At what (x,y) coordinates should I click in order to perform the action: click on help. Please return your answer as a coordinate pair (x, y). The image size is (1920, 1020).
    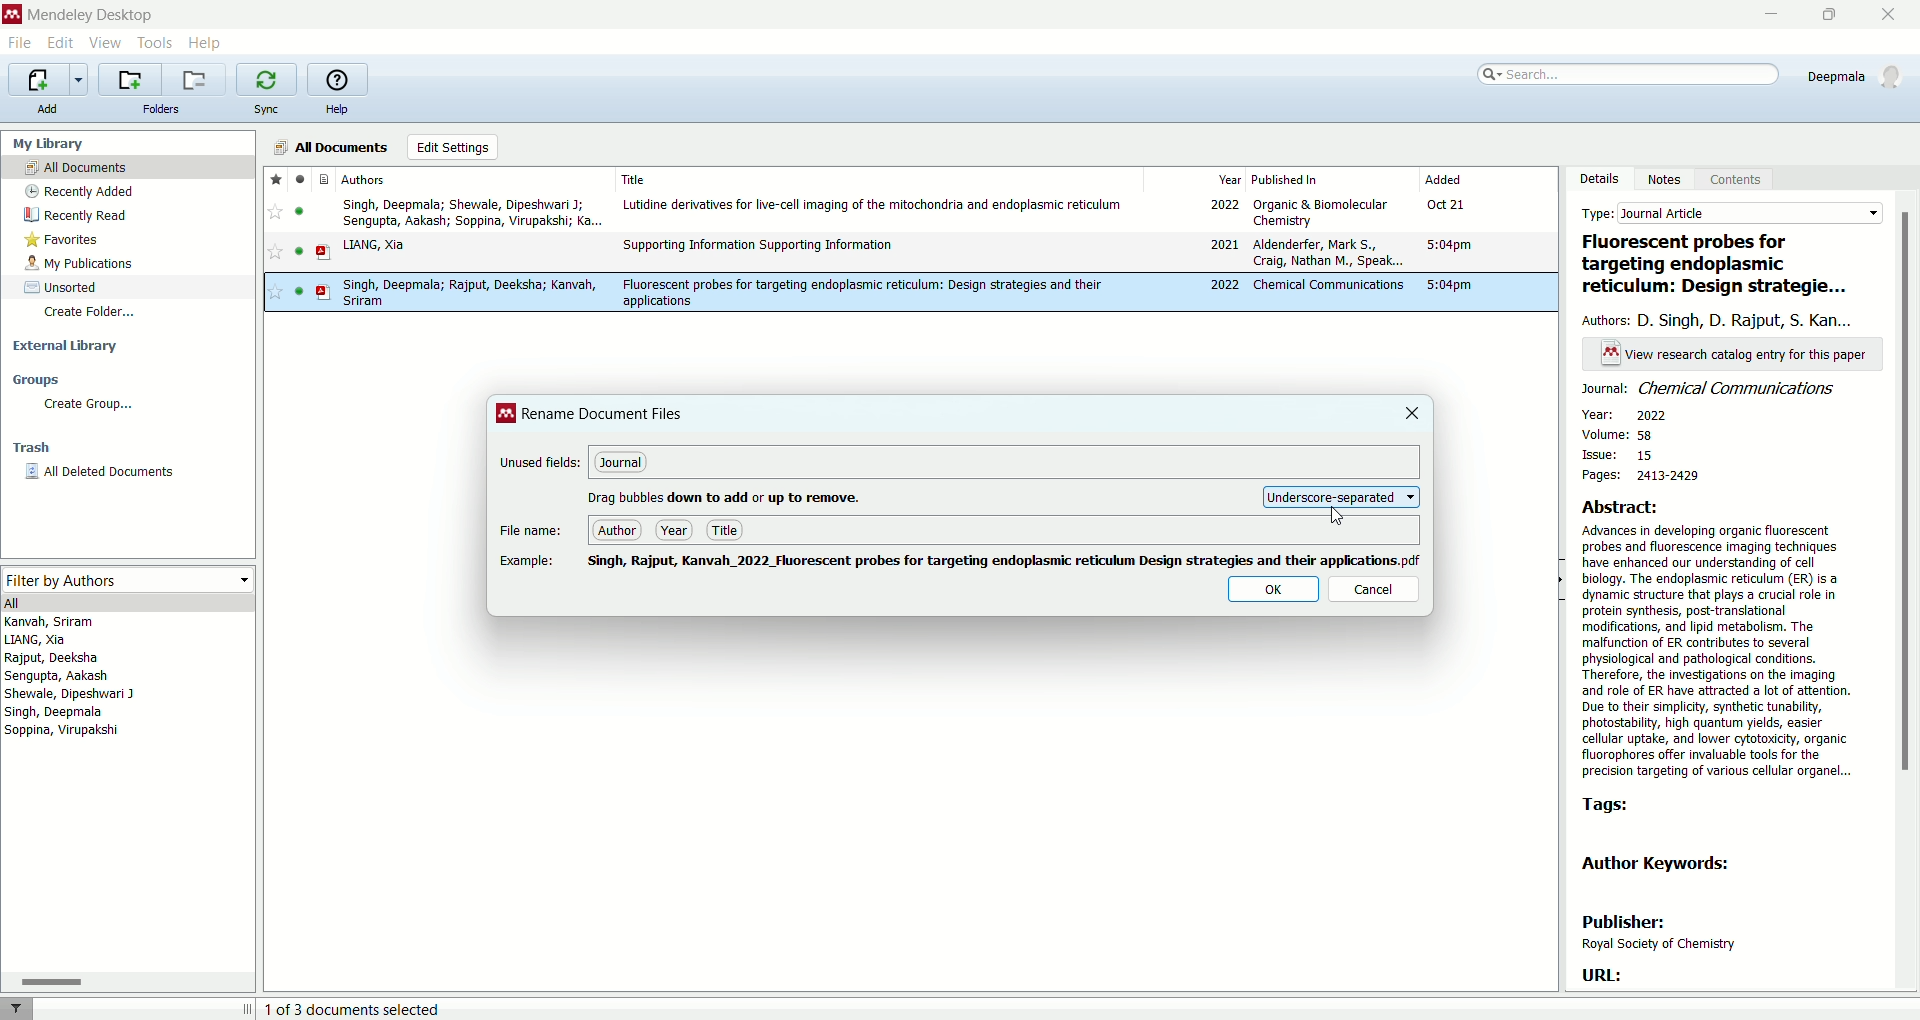
    Looking at the image, I should click on (205, 43).